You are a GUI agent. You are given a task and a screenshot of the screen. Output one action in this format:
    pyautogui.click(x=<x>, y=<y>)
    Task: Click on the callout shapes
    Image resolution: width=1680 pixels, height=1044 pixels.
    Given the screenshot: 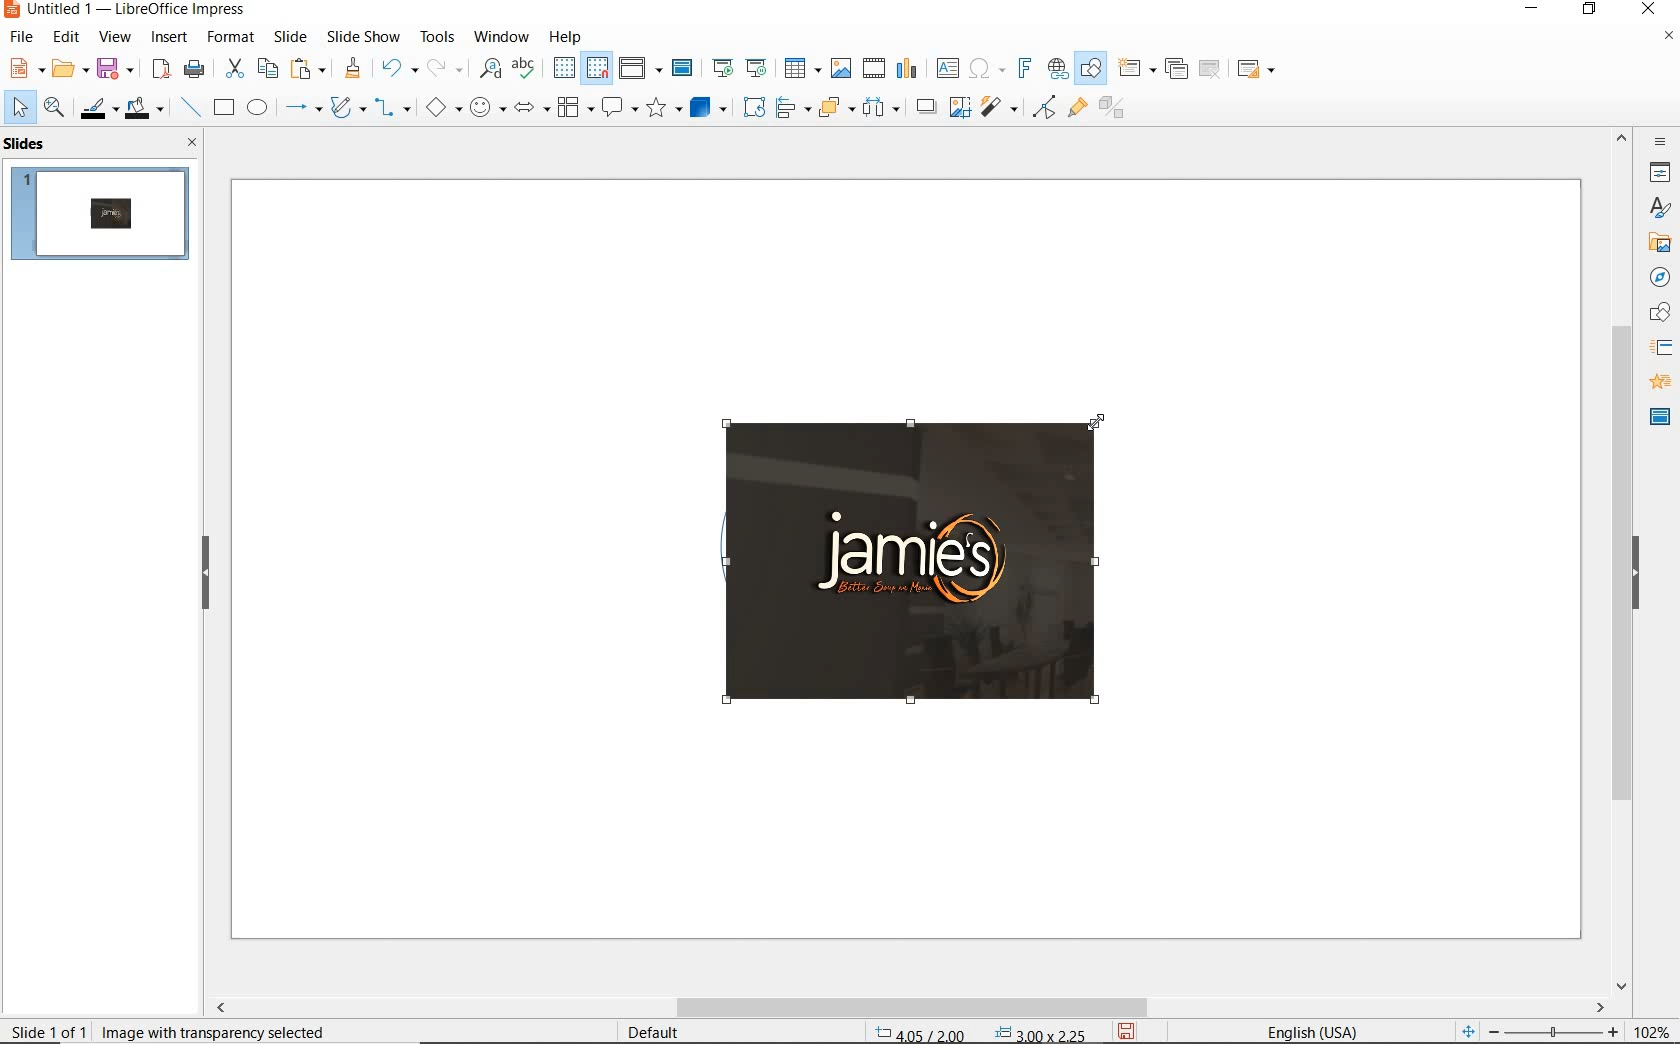 What is the action you would take?
    pyautogui.click(x=616, y=109)
    